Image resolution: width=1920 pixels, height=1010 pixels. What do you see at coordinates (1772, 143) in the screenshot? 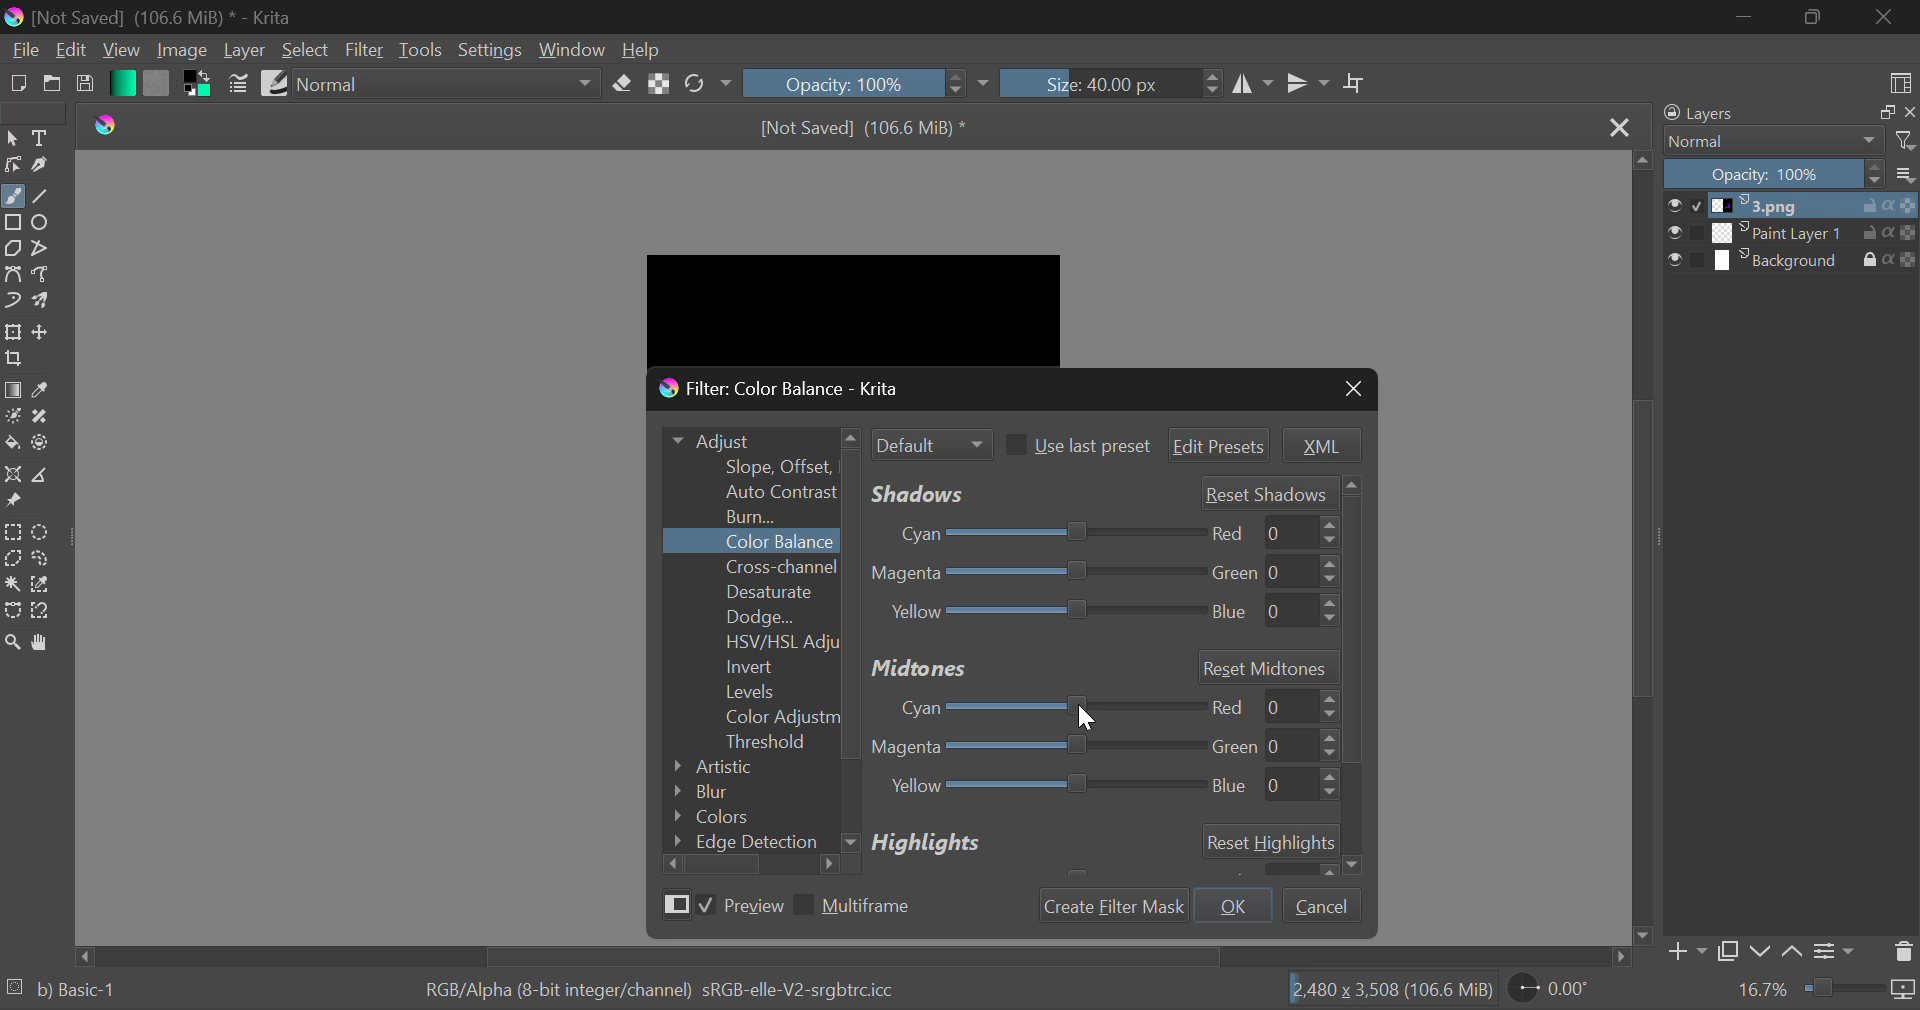
I see `Normal` at bounding box center [1772, 143].